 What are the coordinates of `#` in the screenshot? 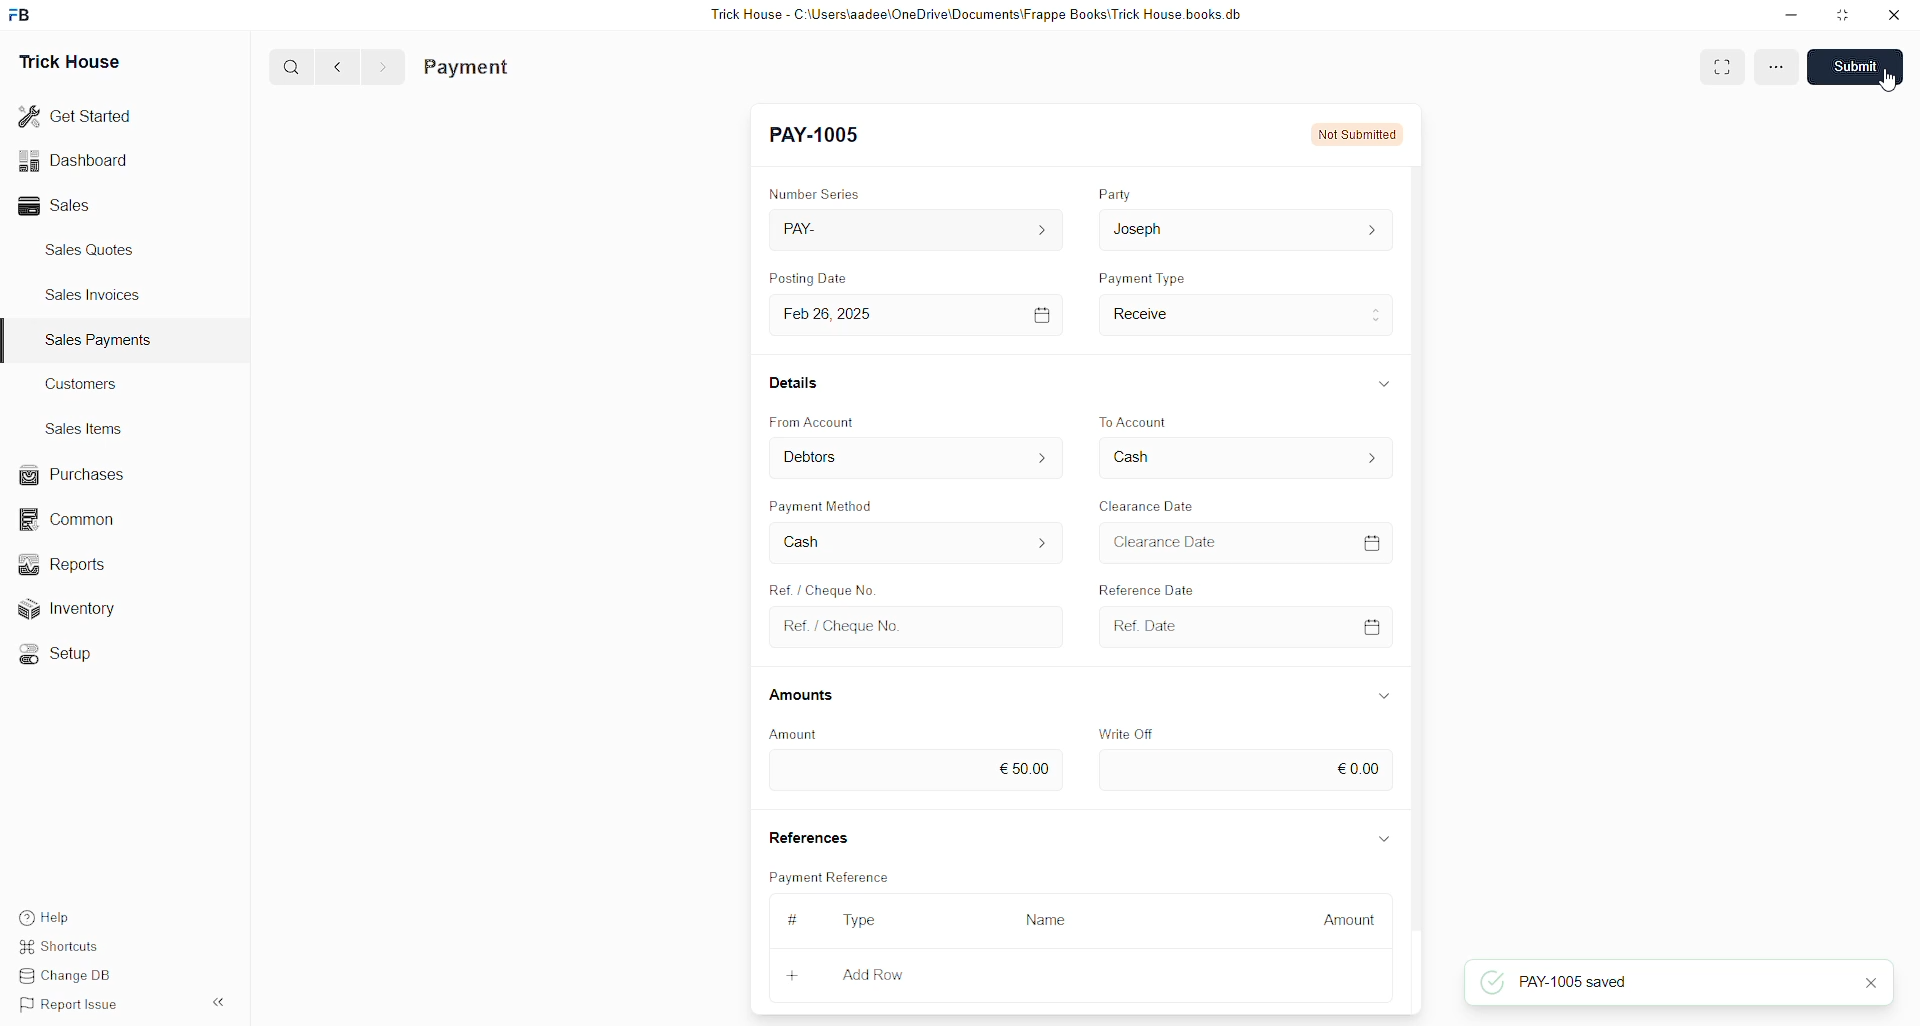 It's located at (794, 919).